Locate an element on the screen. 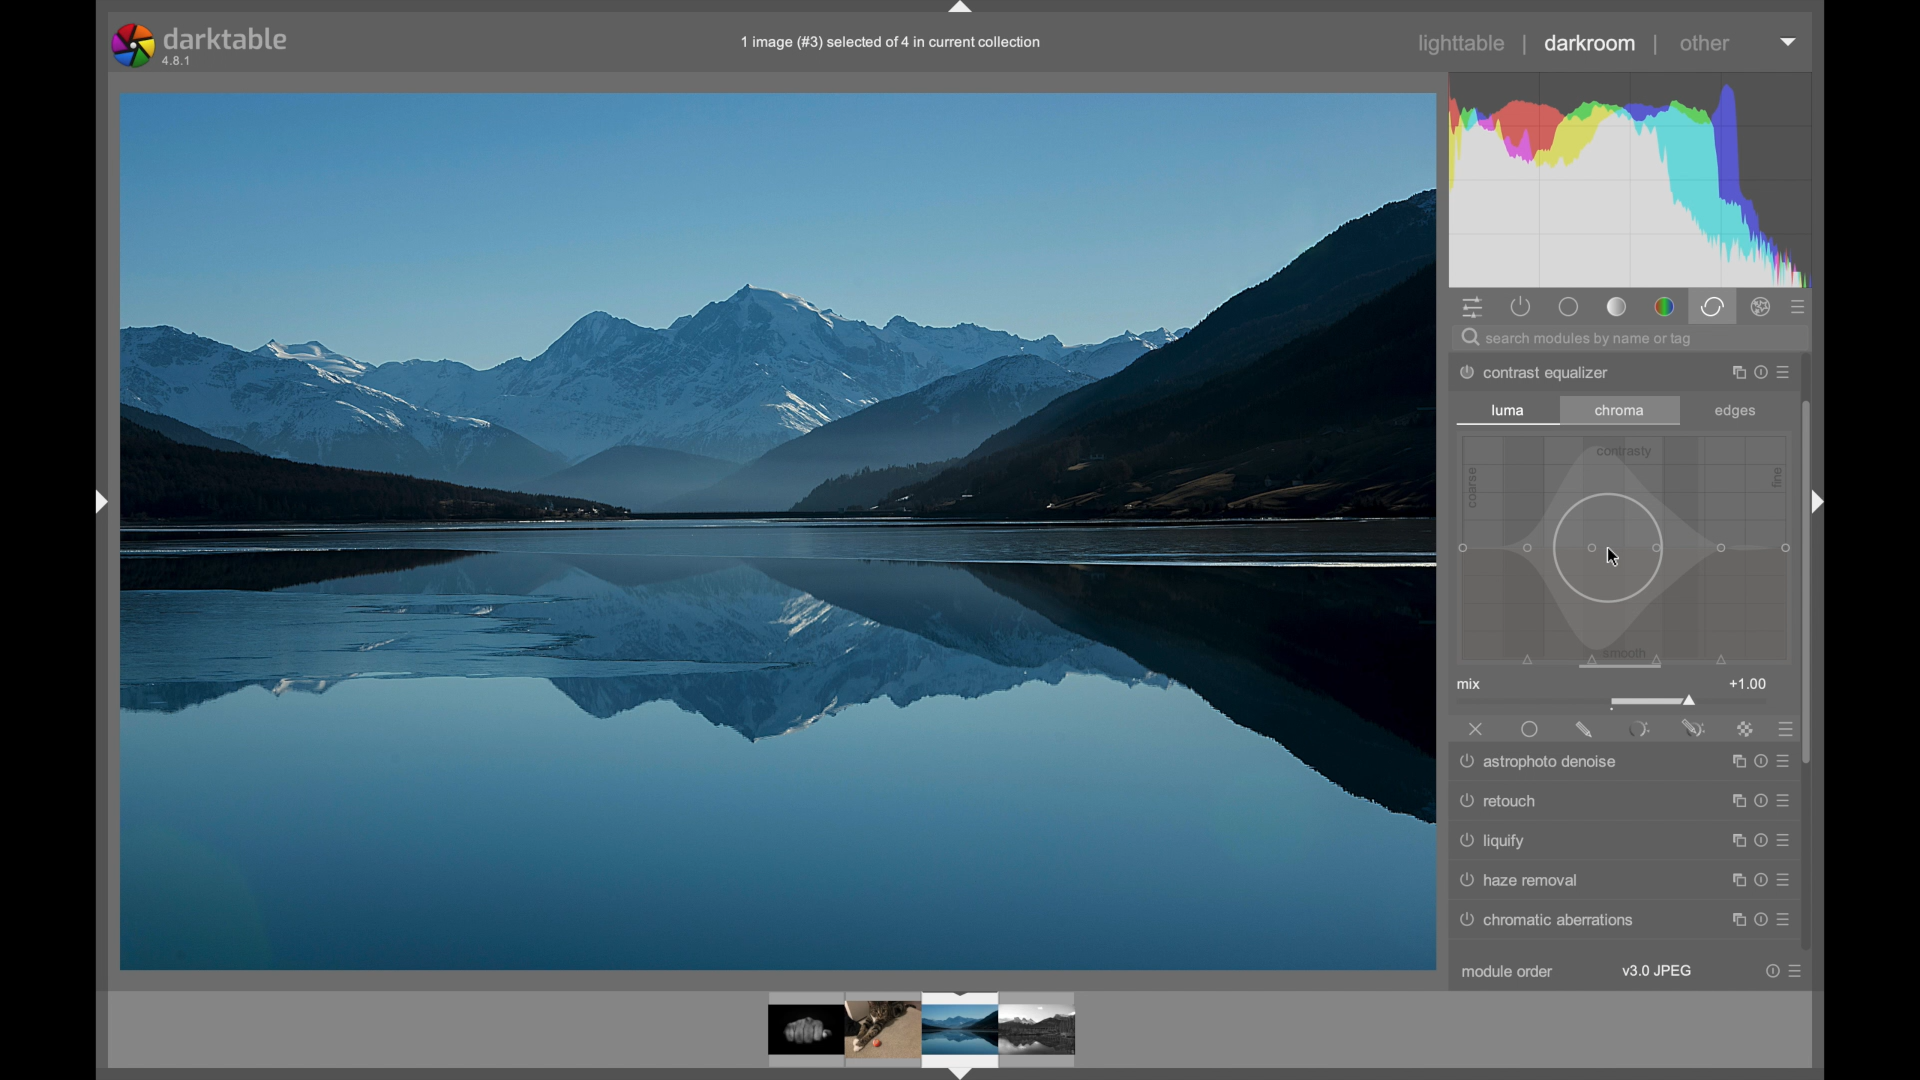 This screenshot has width=1920, height=1080. cursor is located at coordinates (1616, 555).